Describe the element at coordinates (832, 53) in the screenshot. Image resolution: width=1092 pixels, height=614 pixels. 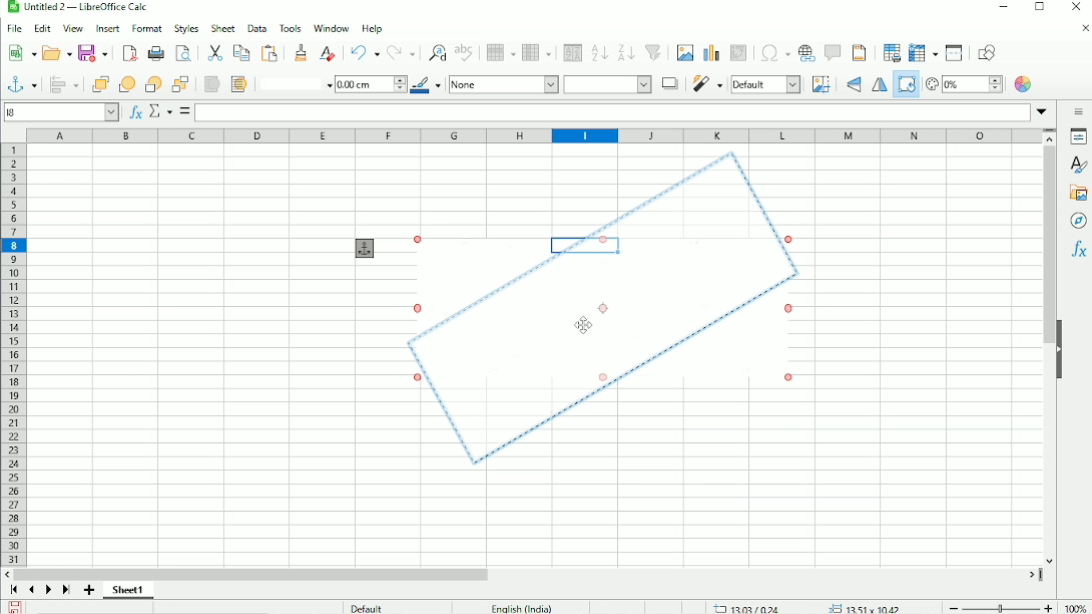
I see `Insert comment` at that location.